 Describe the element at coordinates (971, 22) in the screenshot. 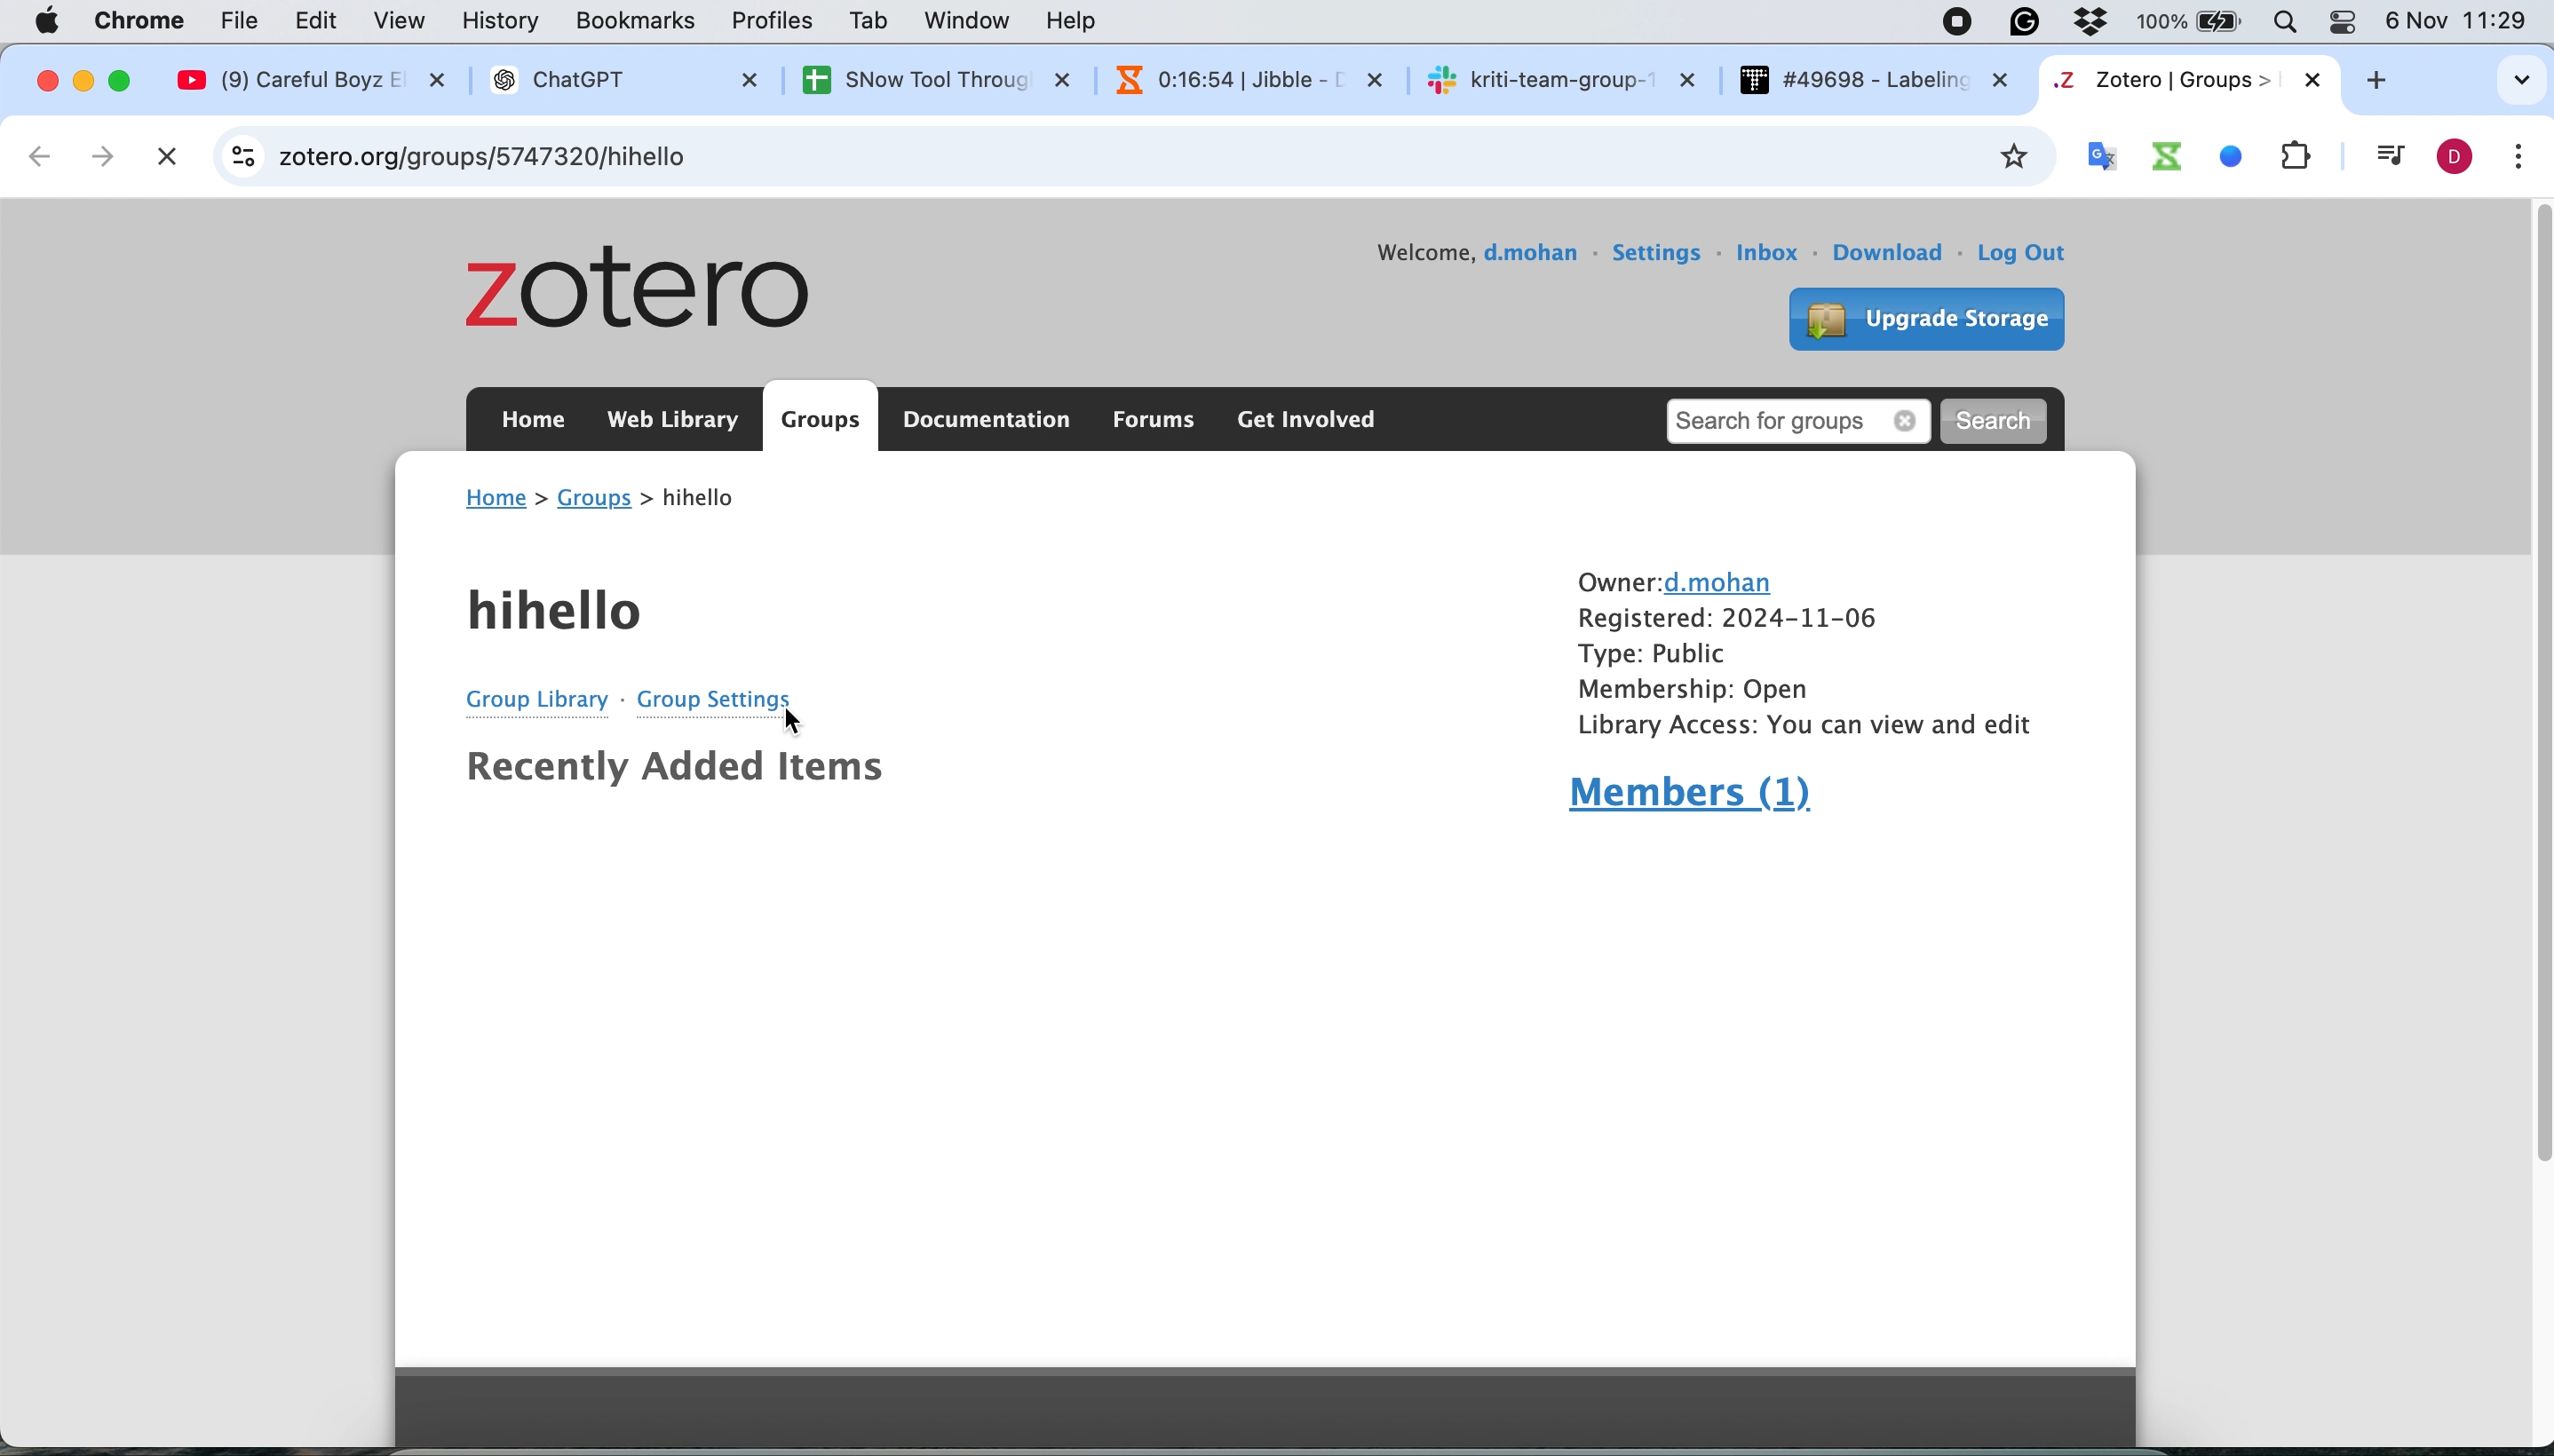

I see `window` at that location.